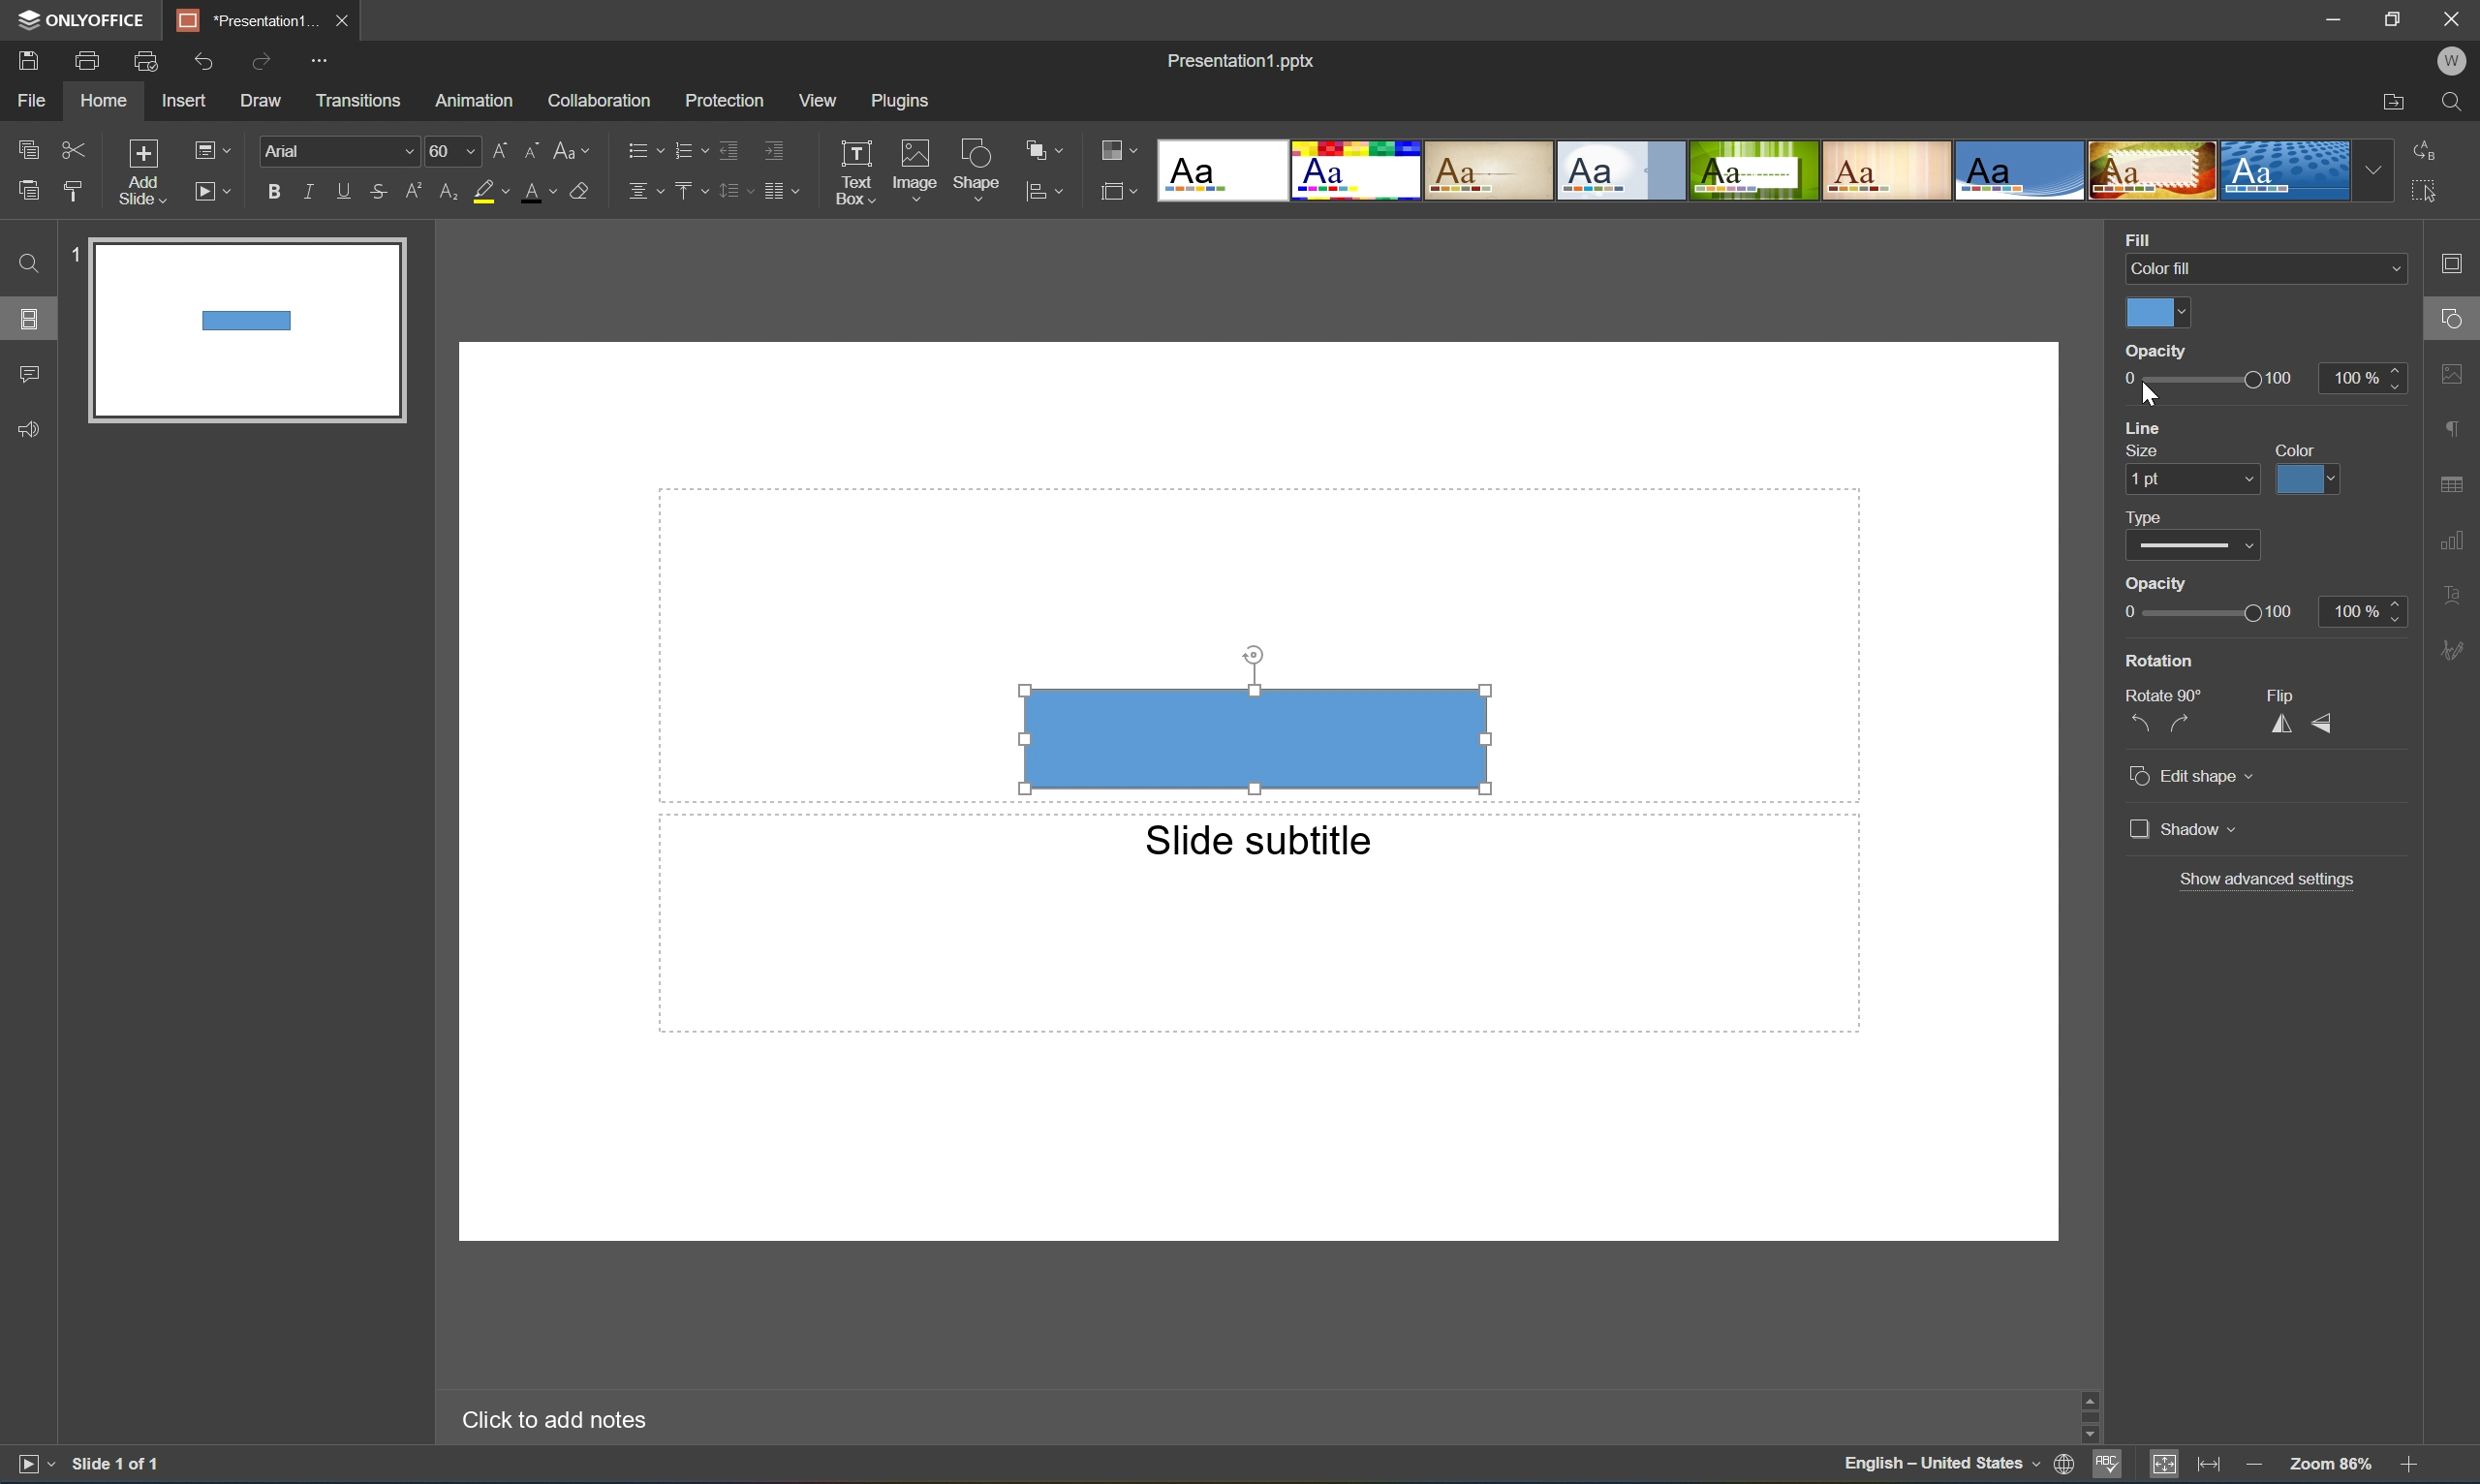  Describe the element at coordinates (2327, 722) in the screenshot. I see `Flip vertically` at that location.